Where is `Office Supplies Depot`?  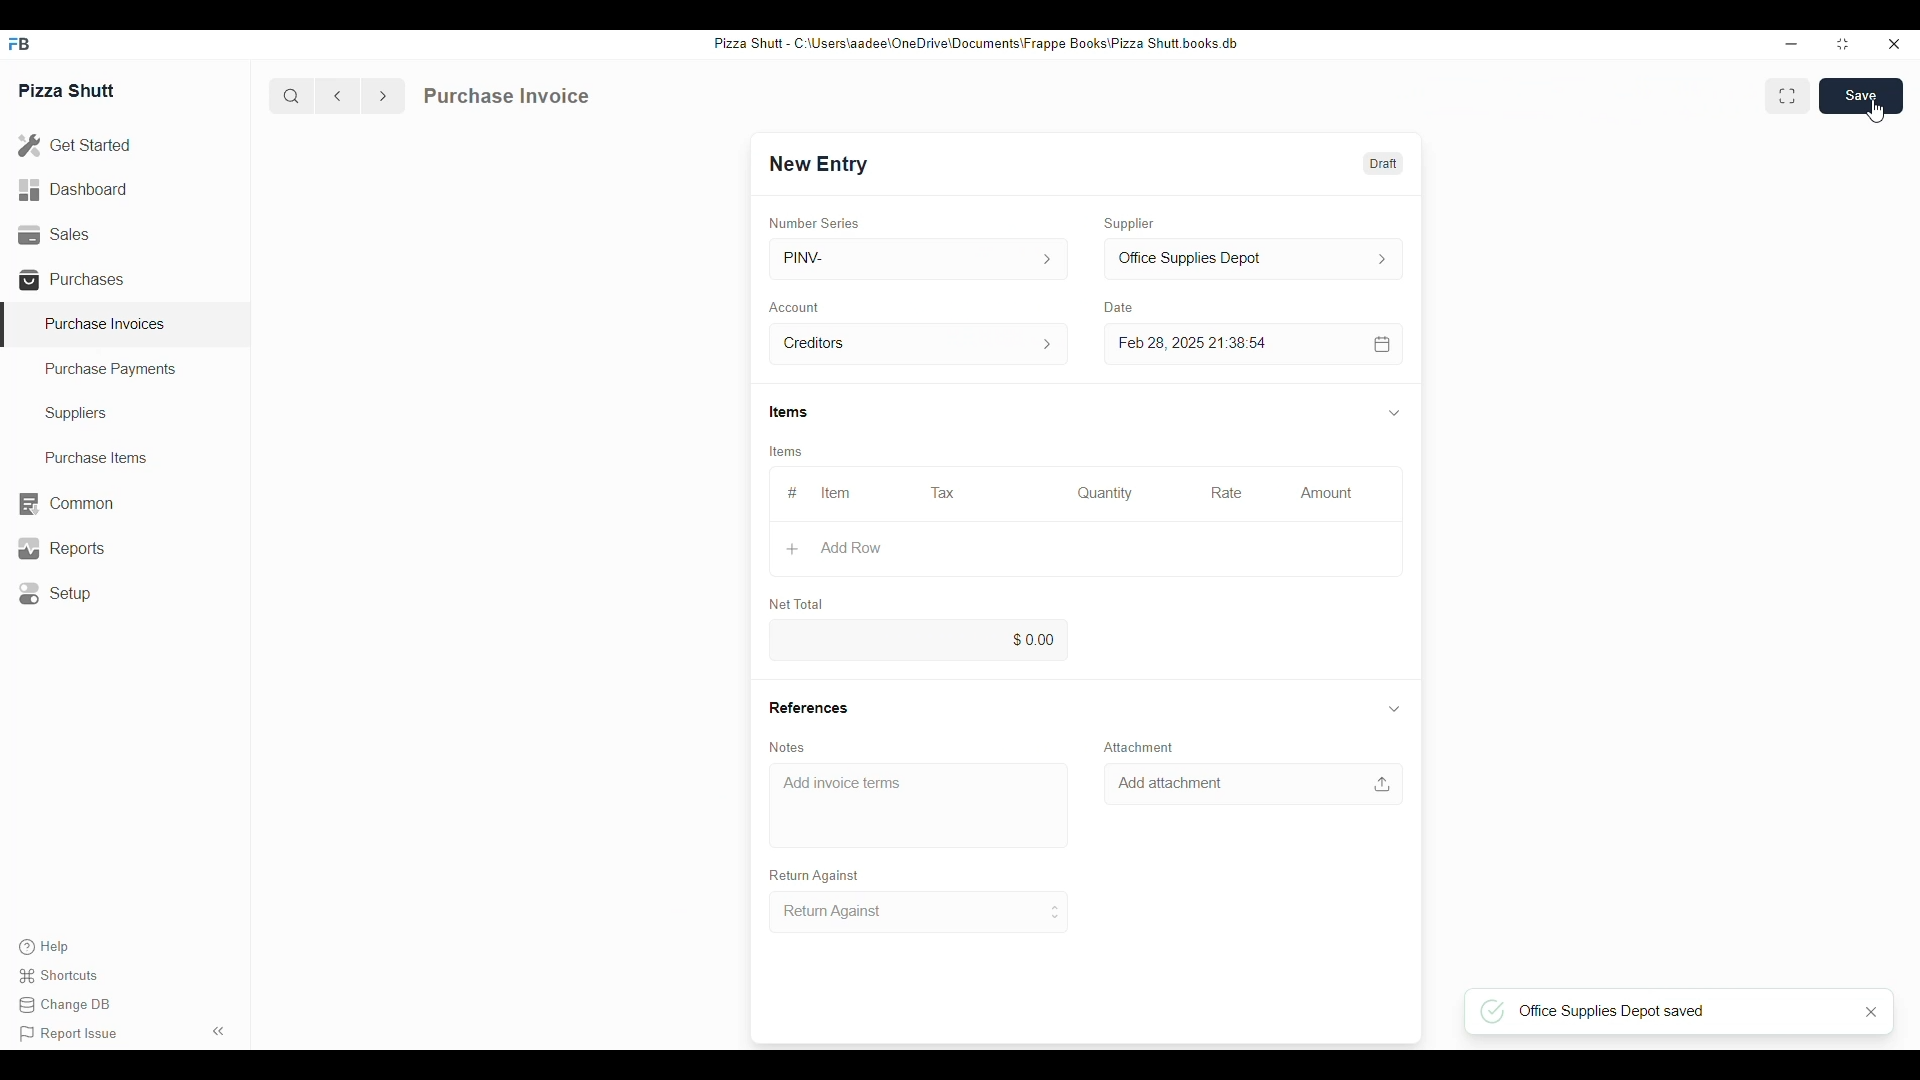
Office Supplies Depot is located at coordinates (1254, 258).